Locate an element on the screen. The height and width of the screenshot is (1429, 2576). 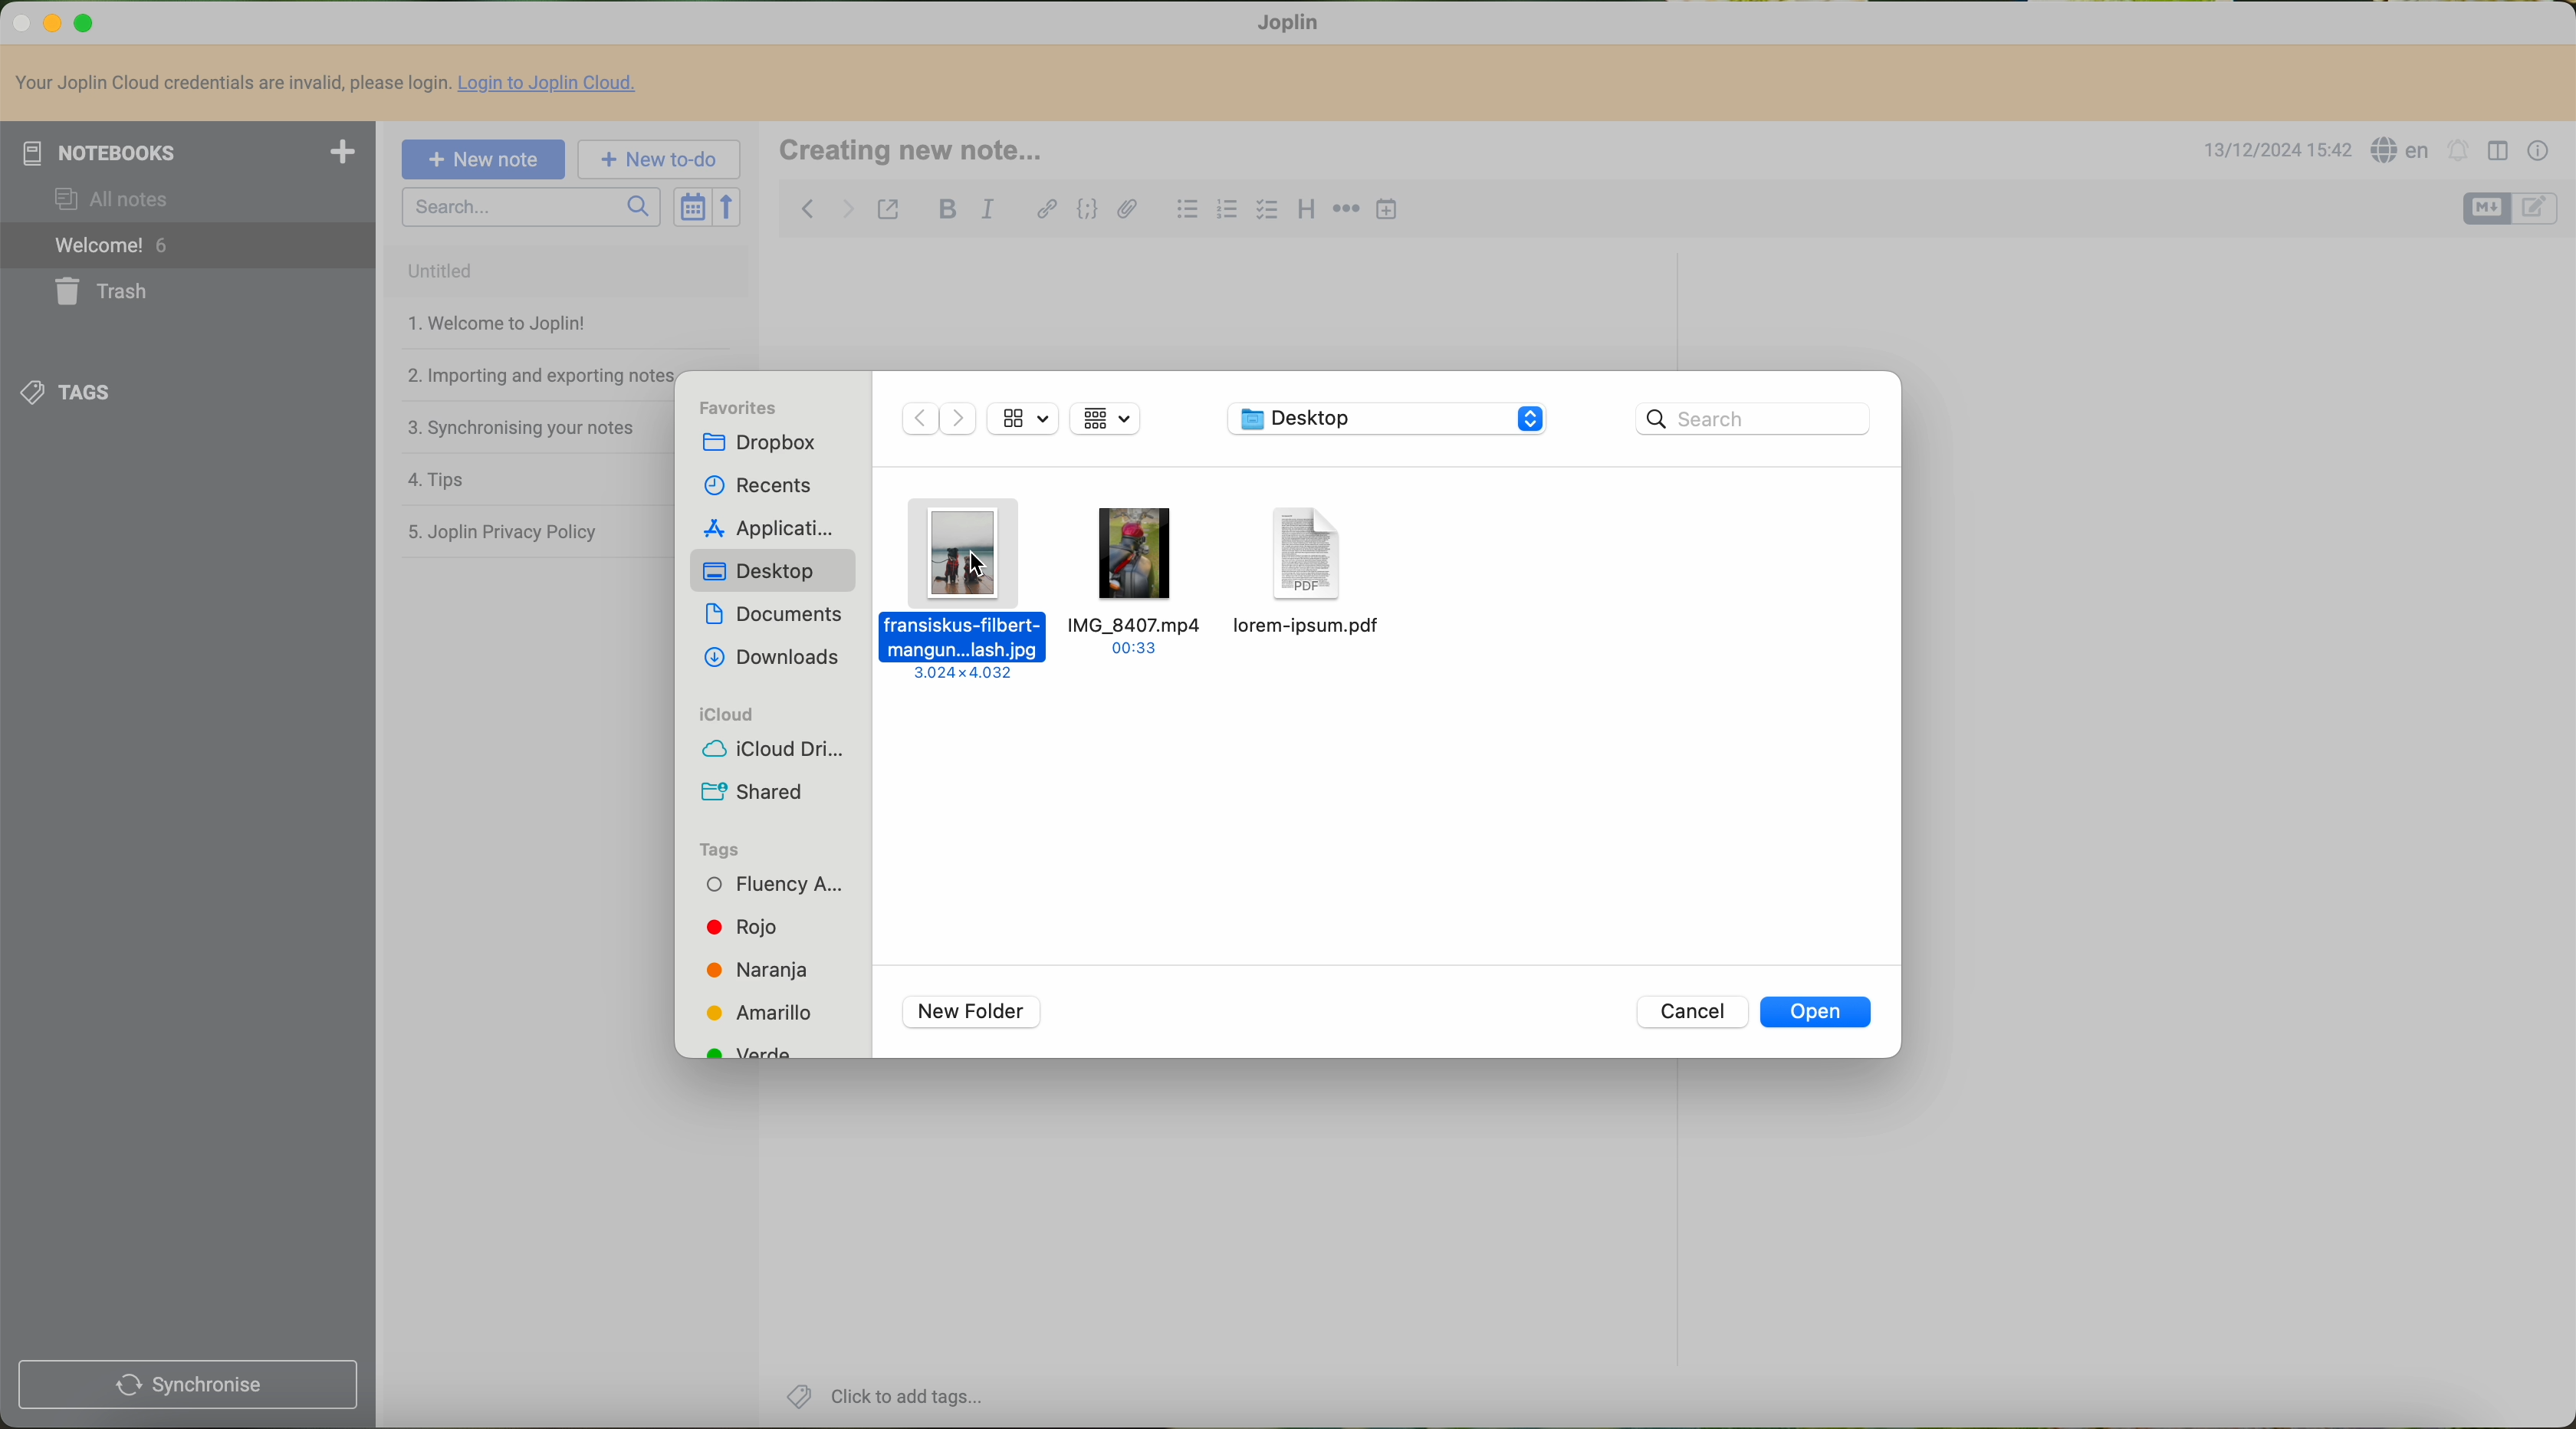
numbered list is located at coordinates (1229, 212).